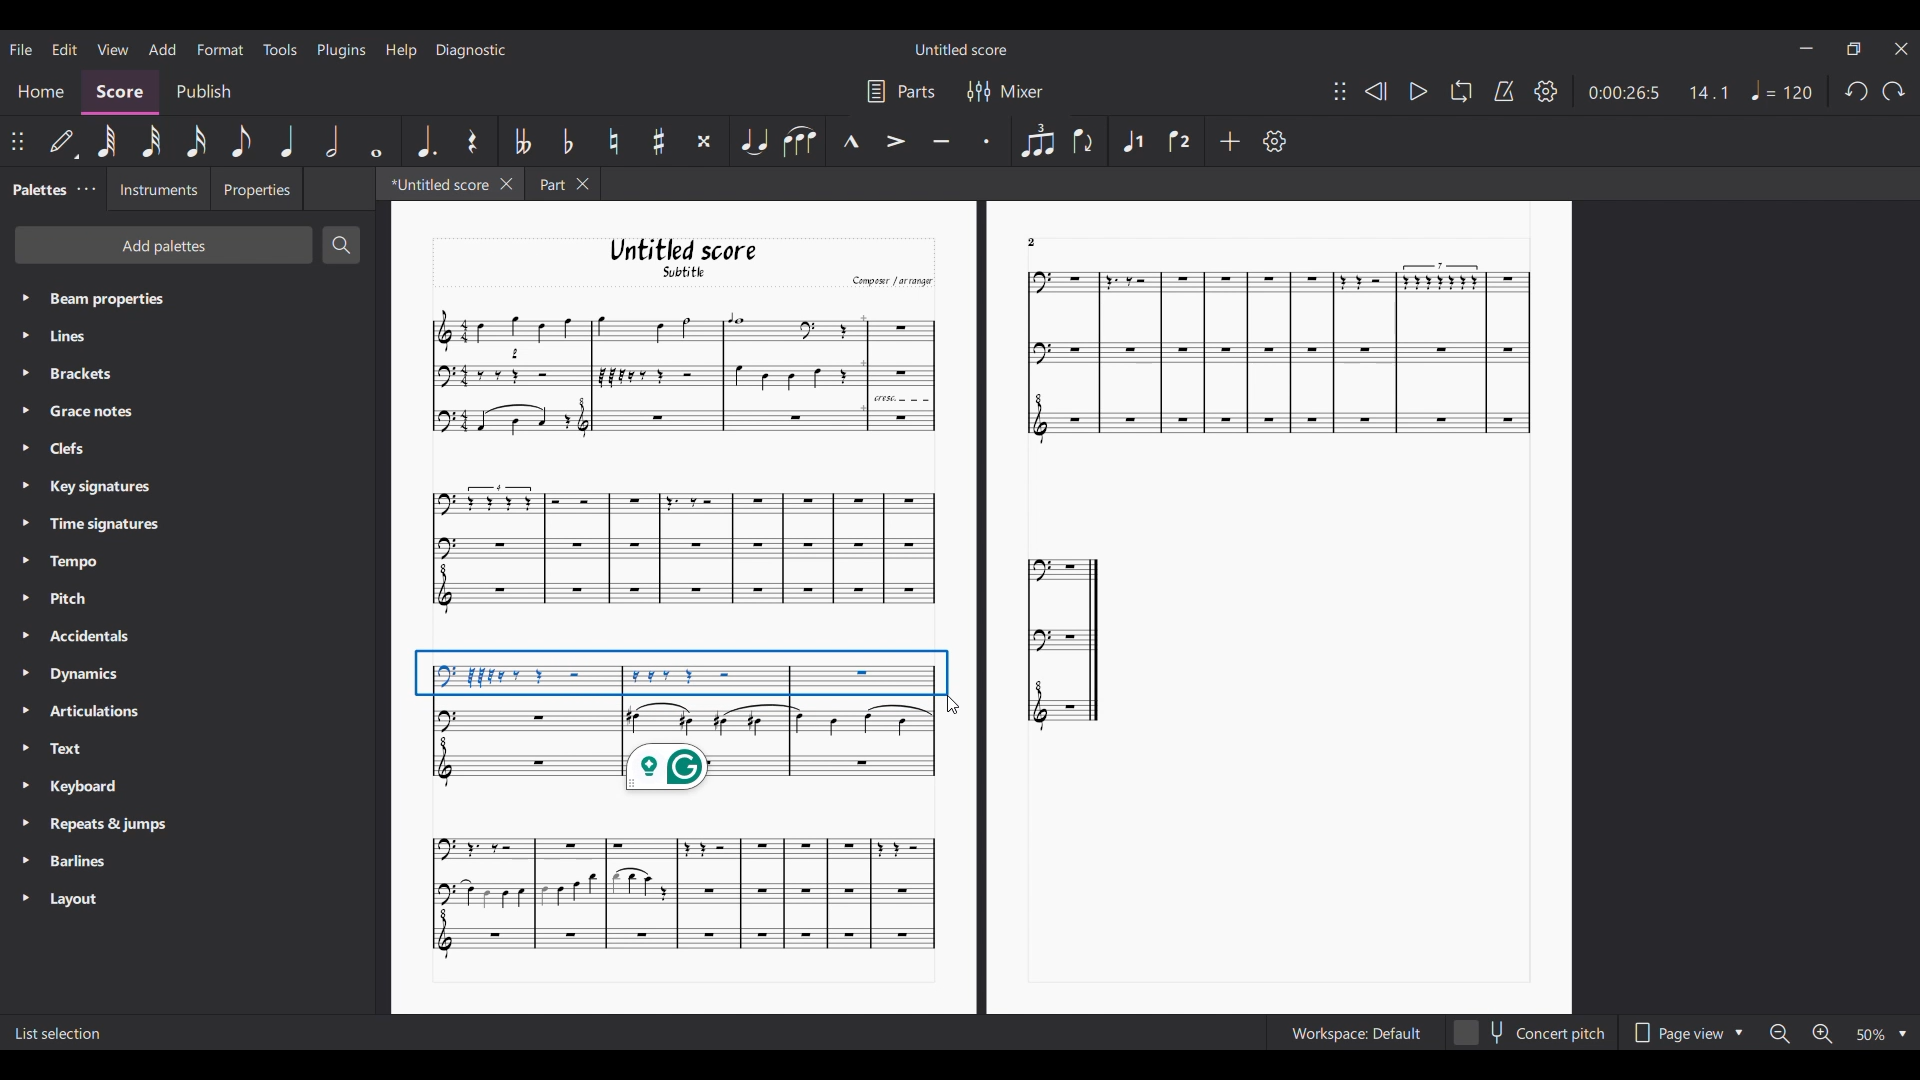 The width and height of the screenshot is (1920, 1080). What do you see at coordinates (59, 1034) in the screenshot?
I see `List selection` at bounding box center [59, 1034].